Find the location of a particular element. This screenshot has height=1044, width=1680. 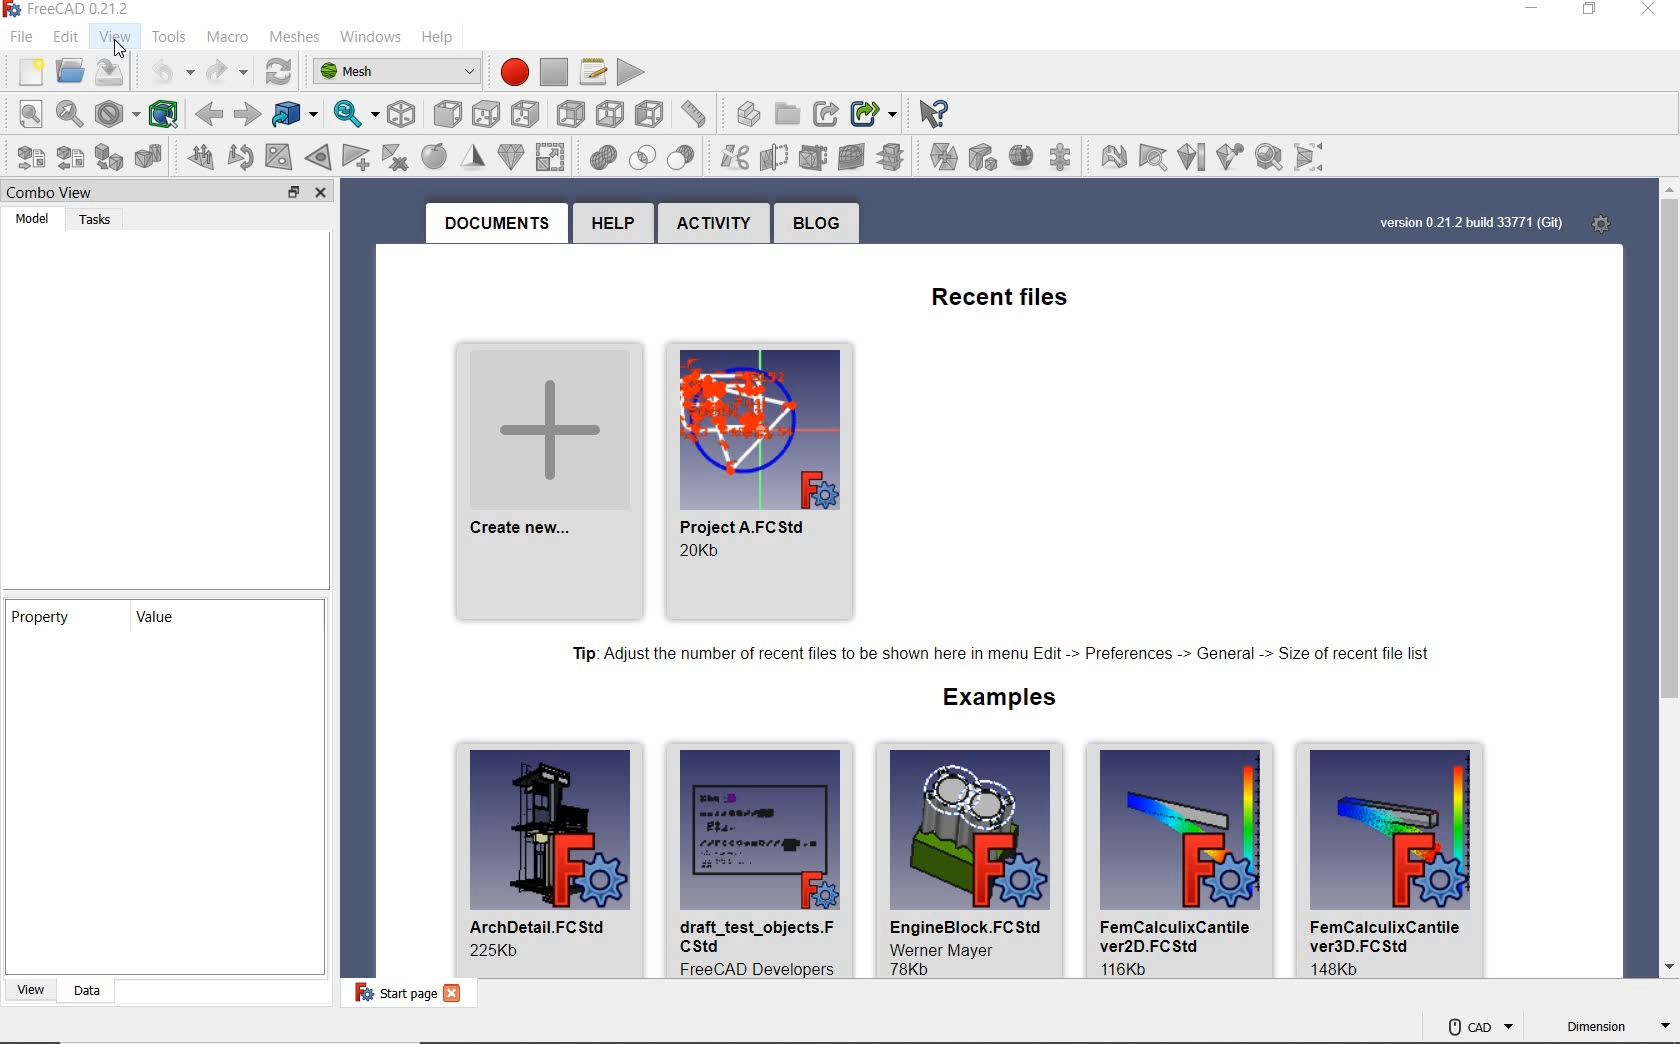

decimation is located at coordinates (475, 153).